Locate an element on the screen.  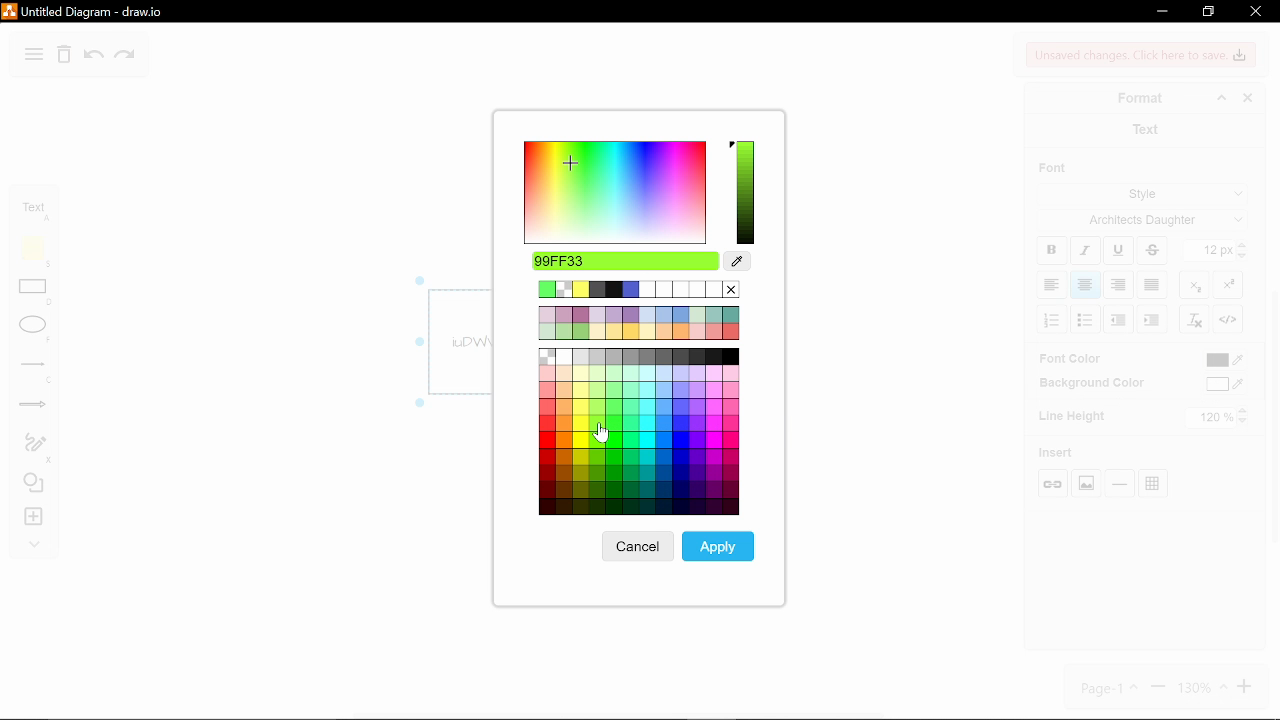
insert is located at coordinates (29, 520).